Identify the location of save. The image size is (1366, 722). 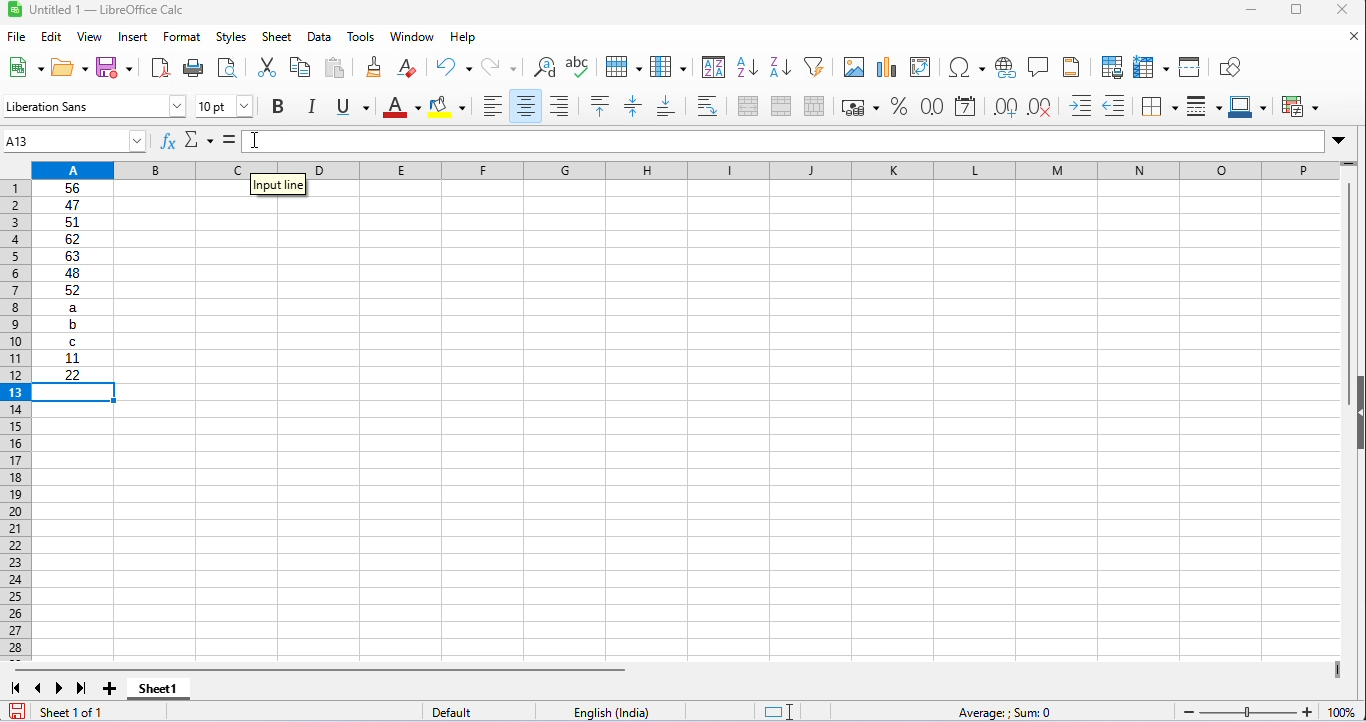
(17, 711).